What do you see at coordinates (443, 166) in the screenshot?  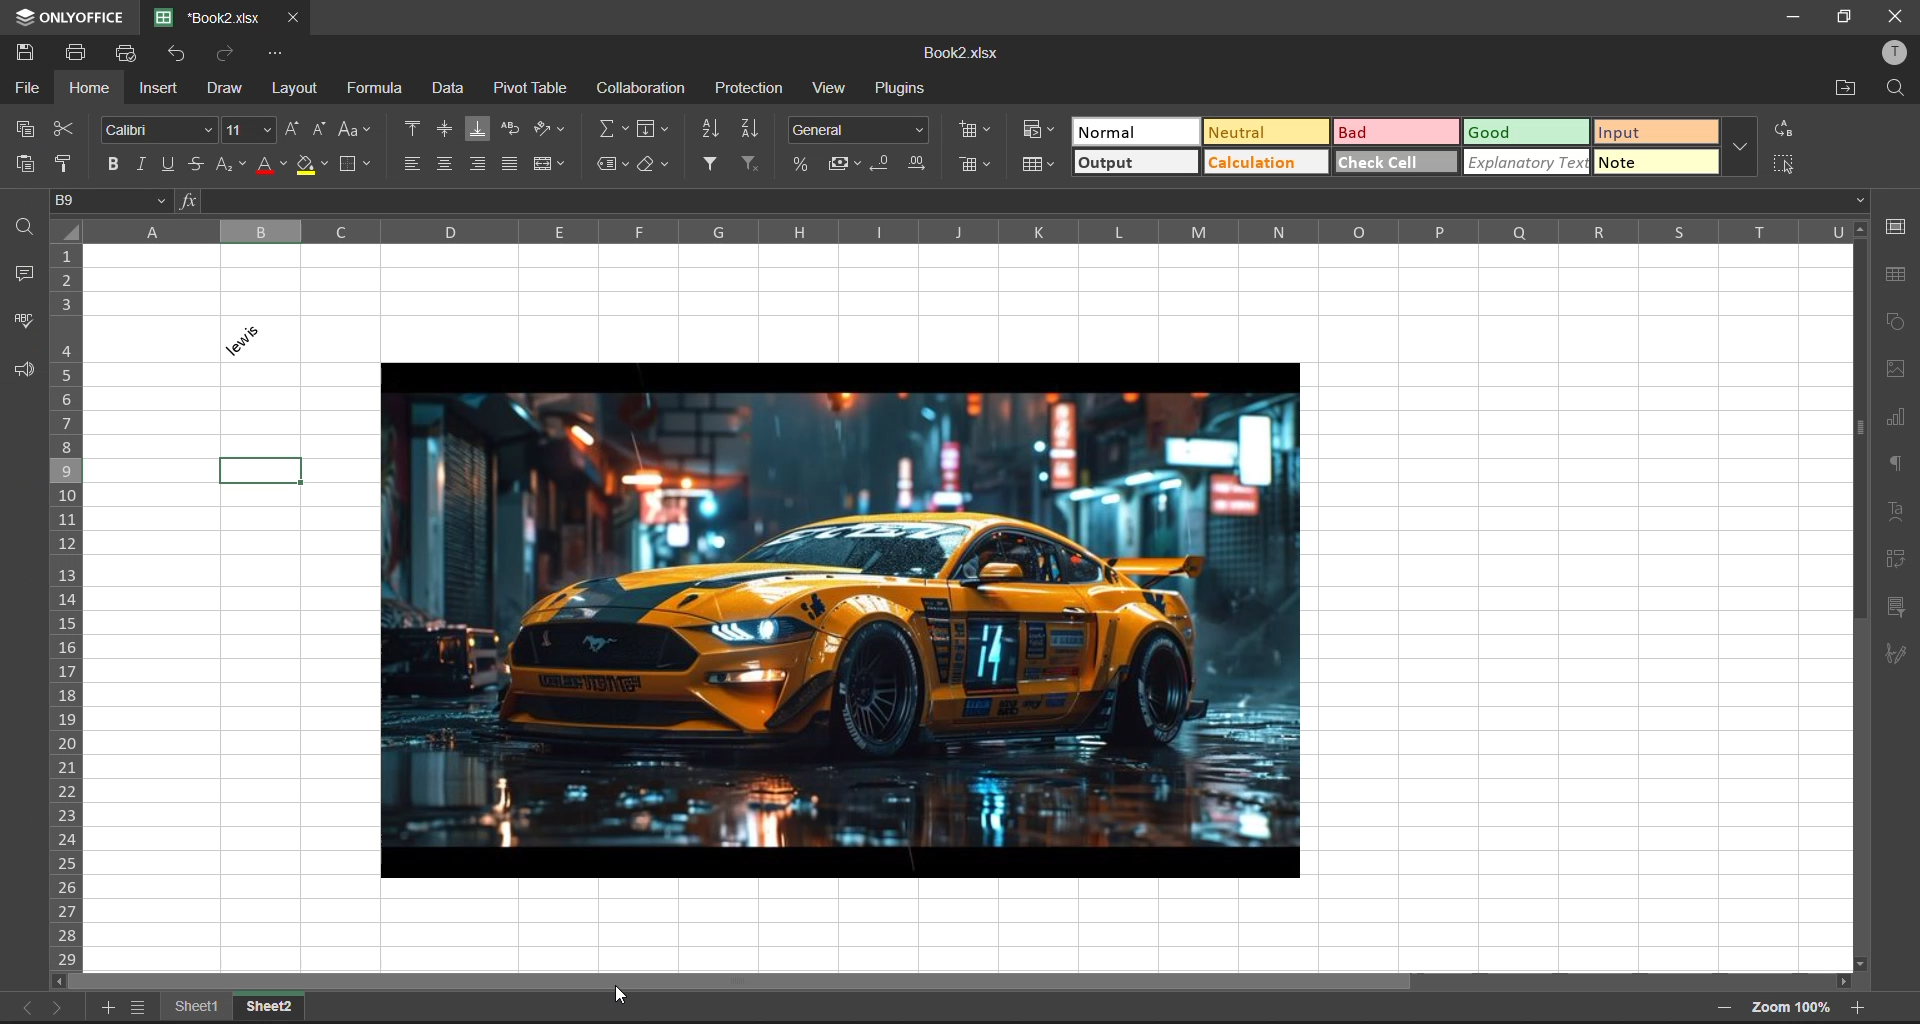 I see `align center` at bounding box center [443, 166].